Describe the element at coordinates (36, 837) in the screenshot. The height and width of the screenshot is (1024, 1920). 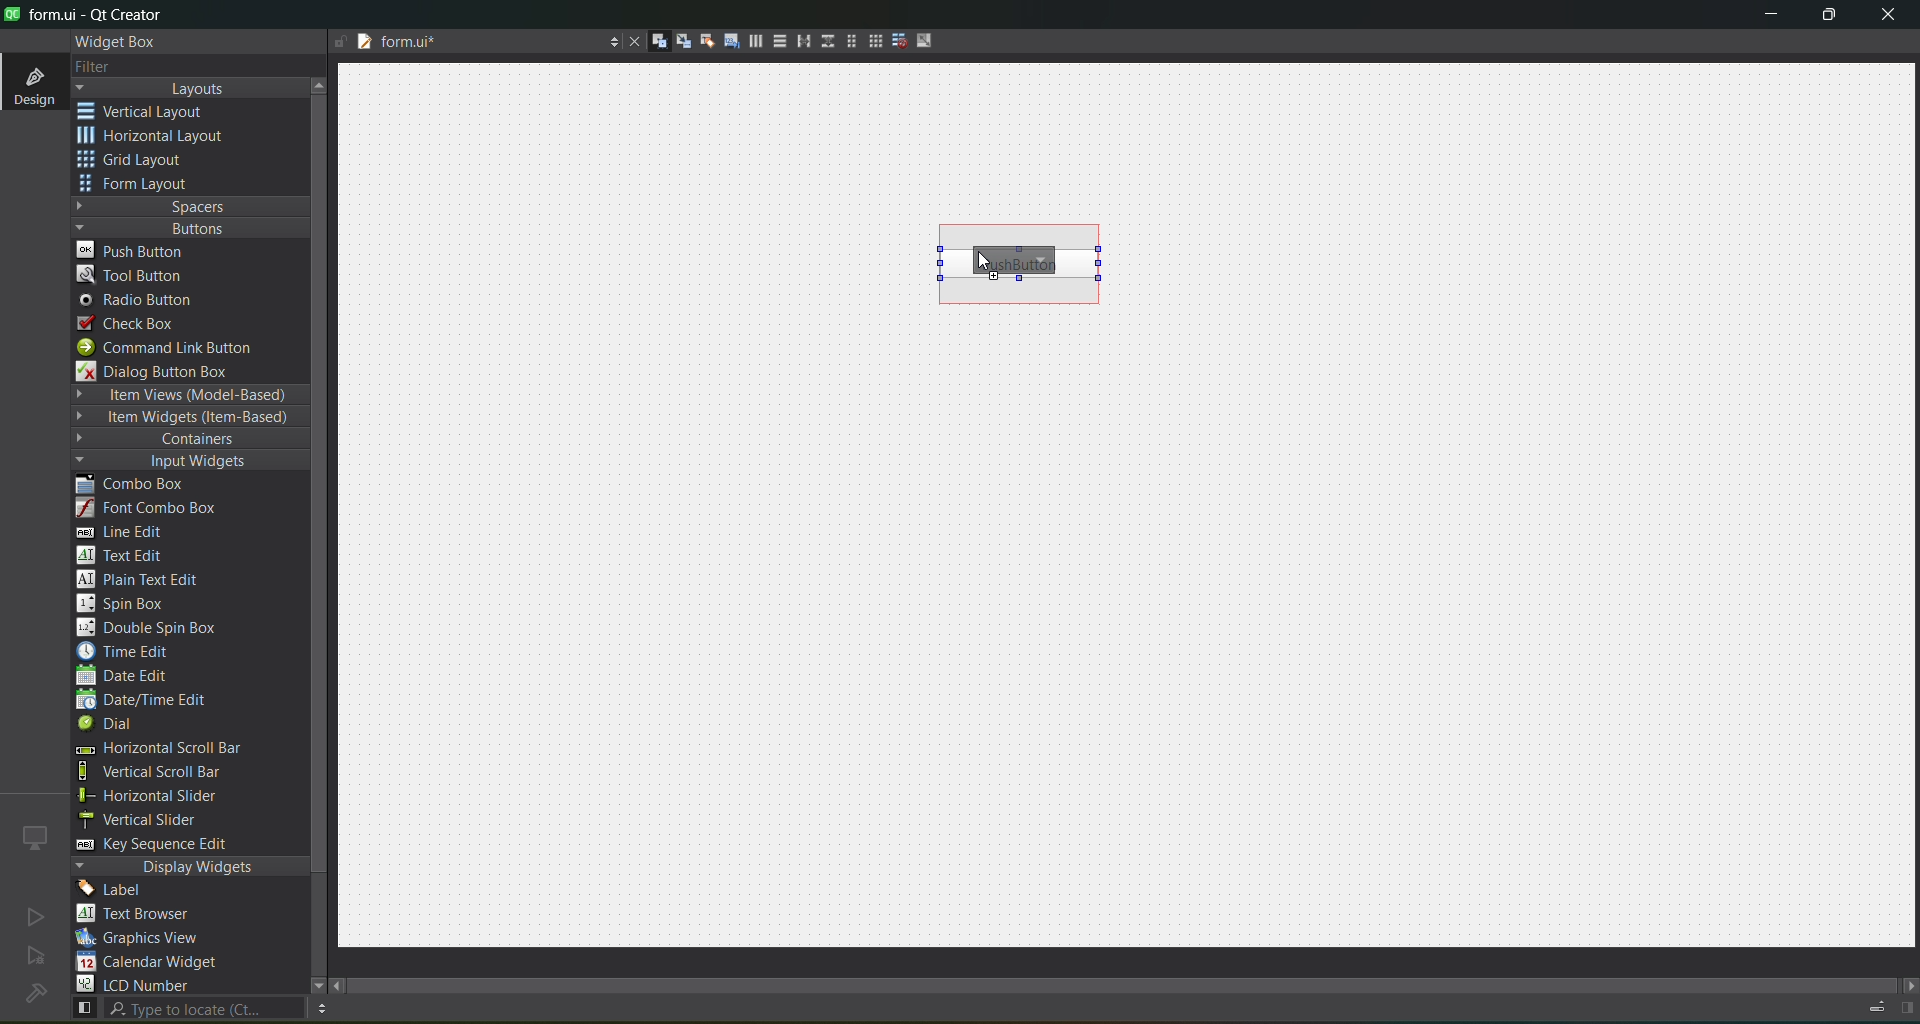
I see `icon` at that location.